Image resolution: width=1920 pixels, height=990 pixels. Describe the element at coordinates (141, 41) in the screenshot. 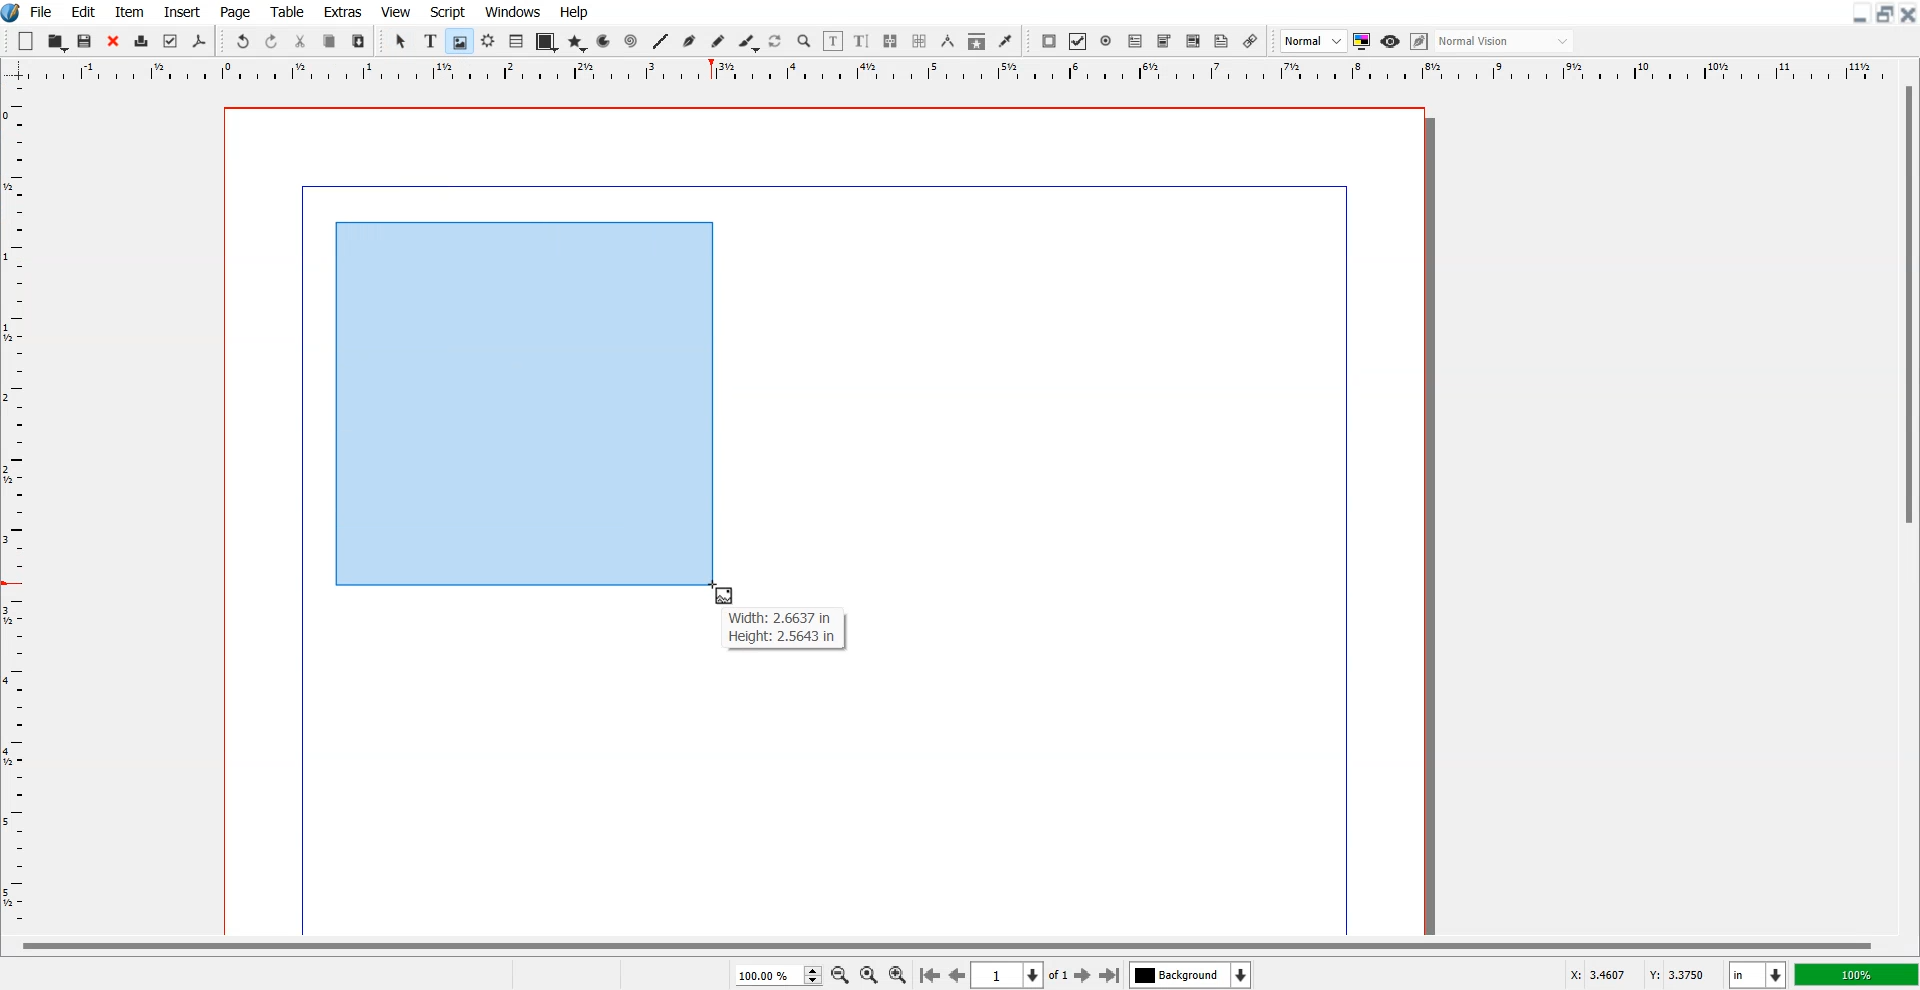

I see `Print` at that location.